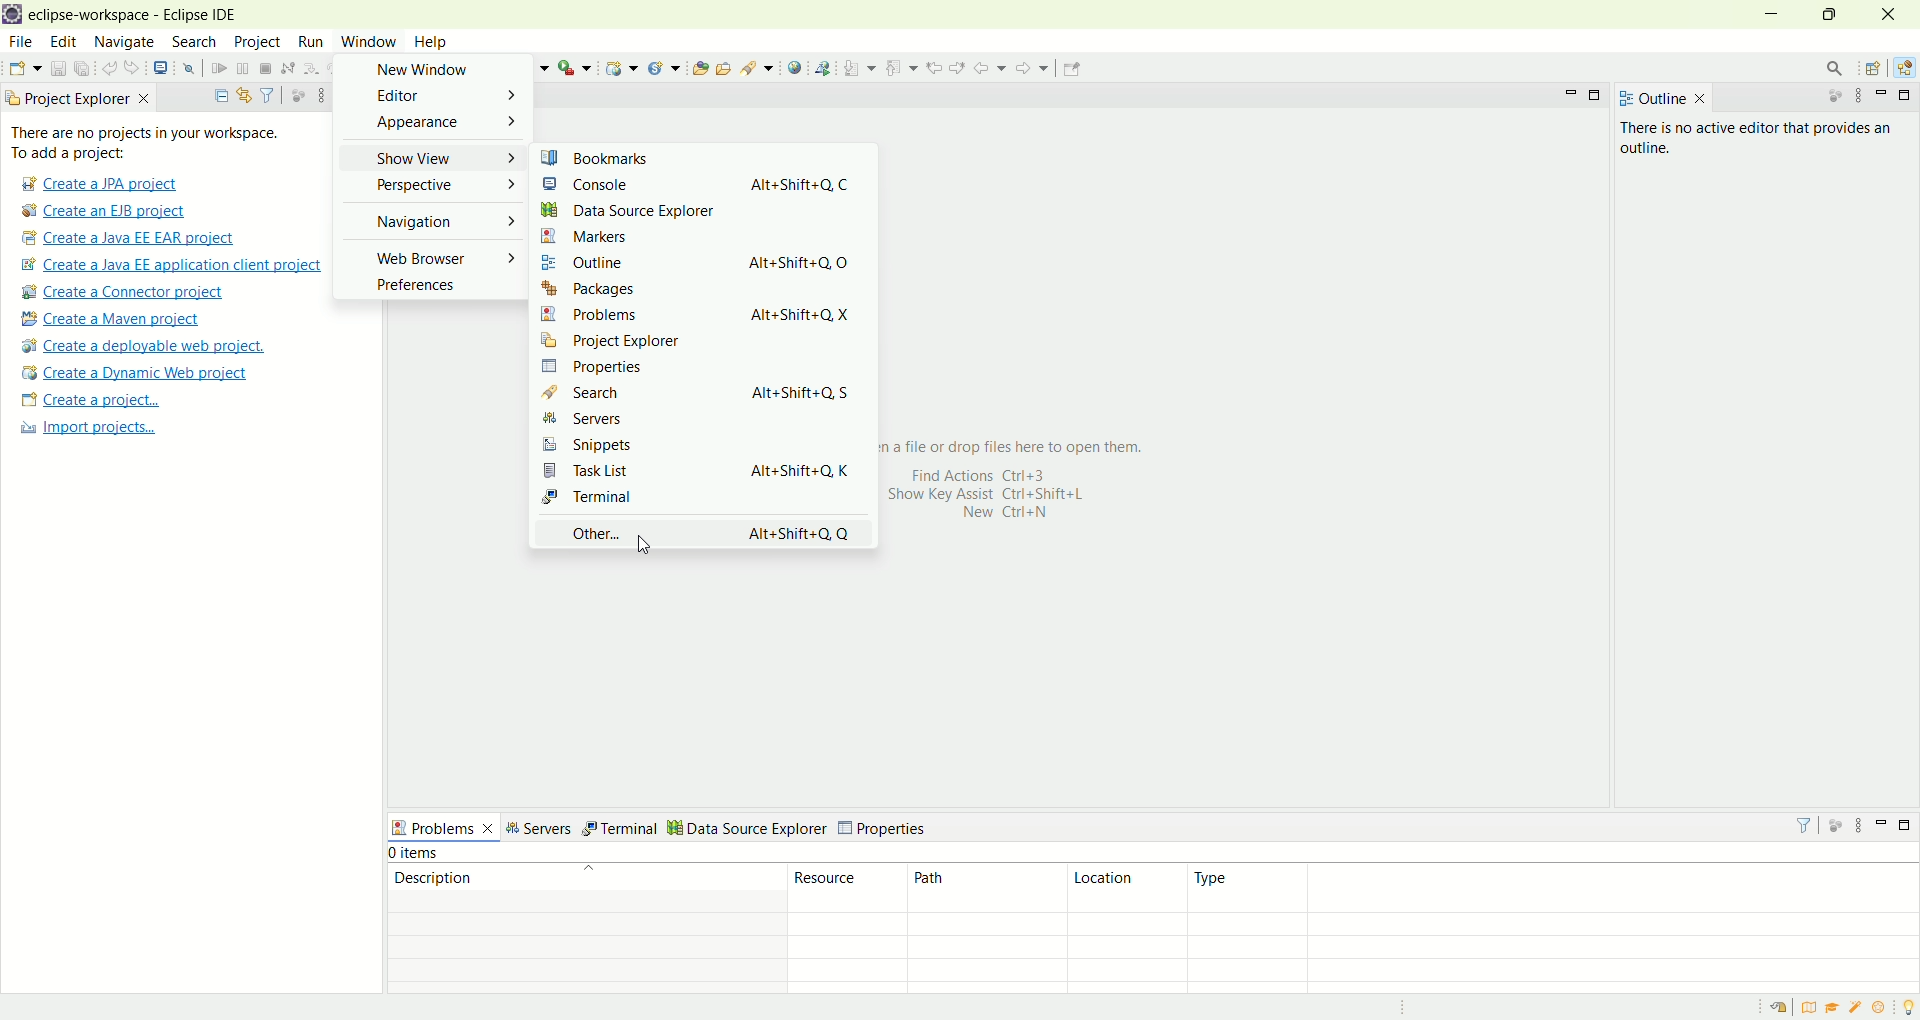 The height and width of the screenshot is (1020, 1920). I want to click on search, so click(755, 68).